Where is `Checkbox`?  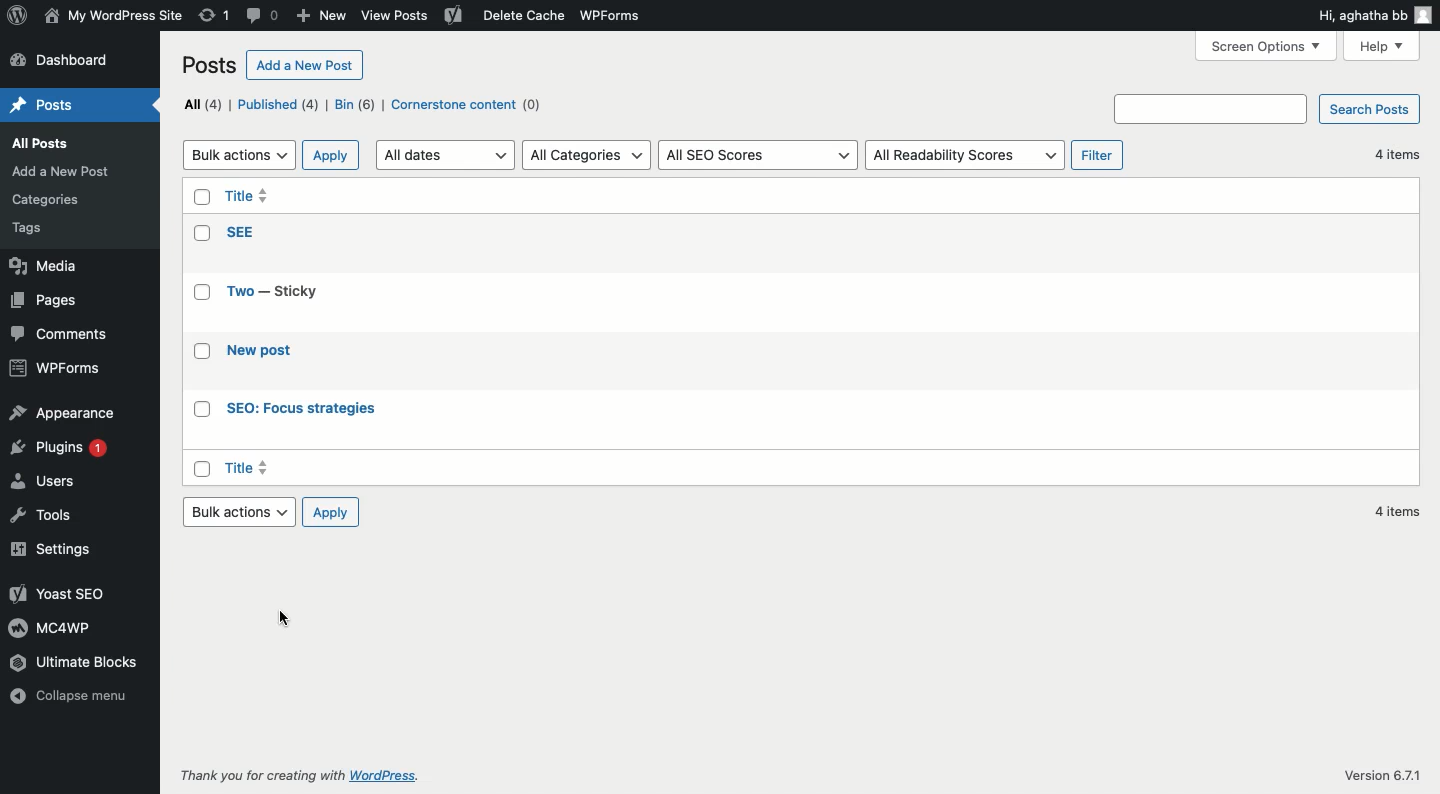 Checkbox is located at coordinates (199, 198).